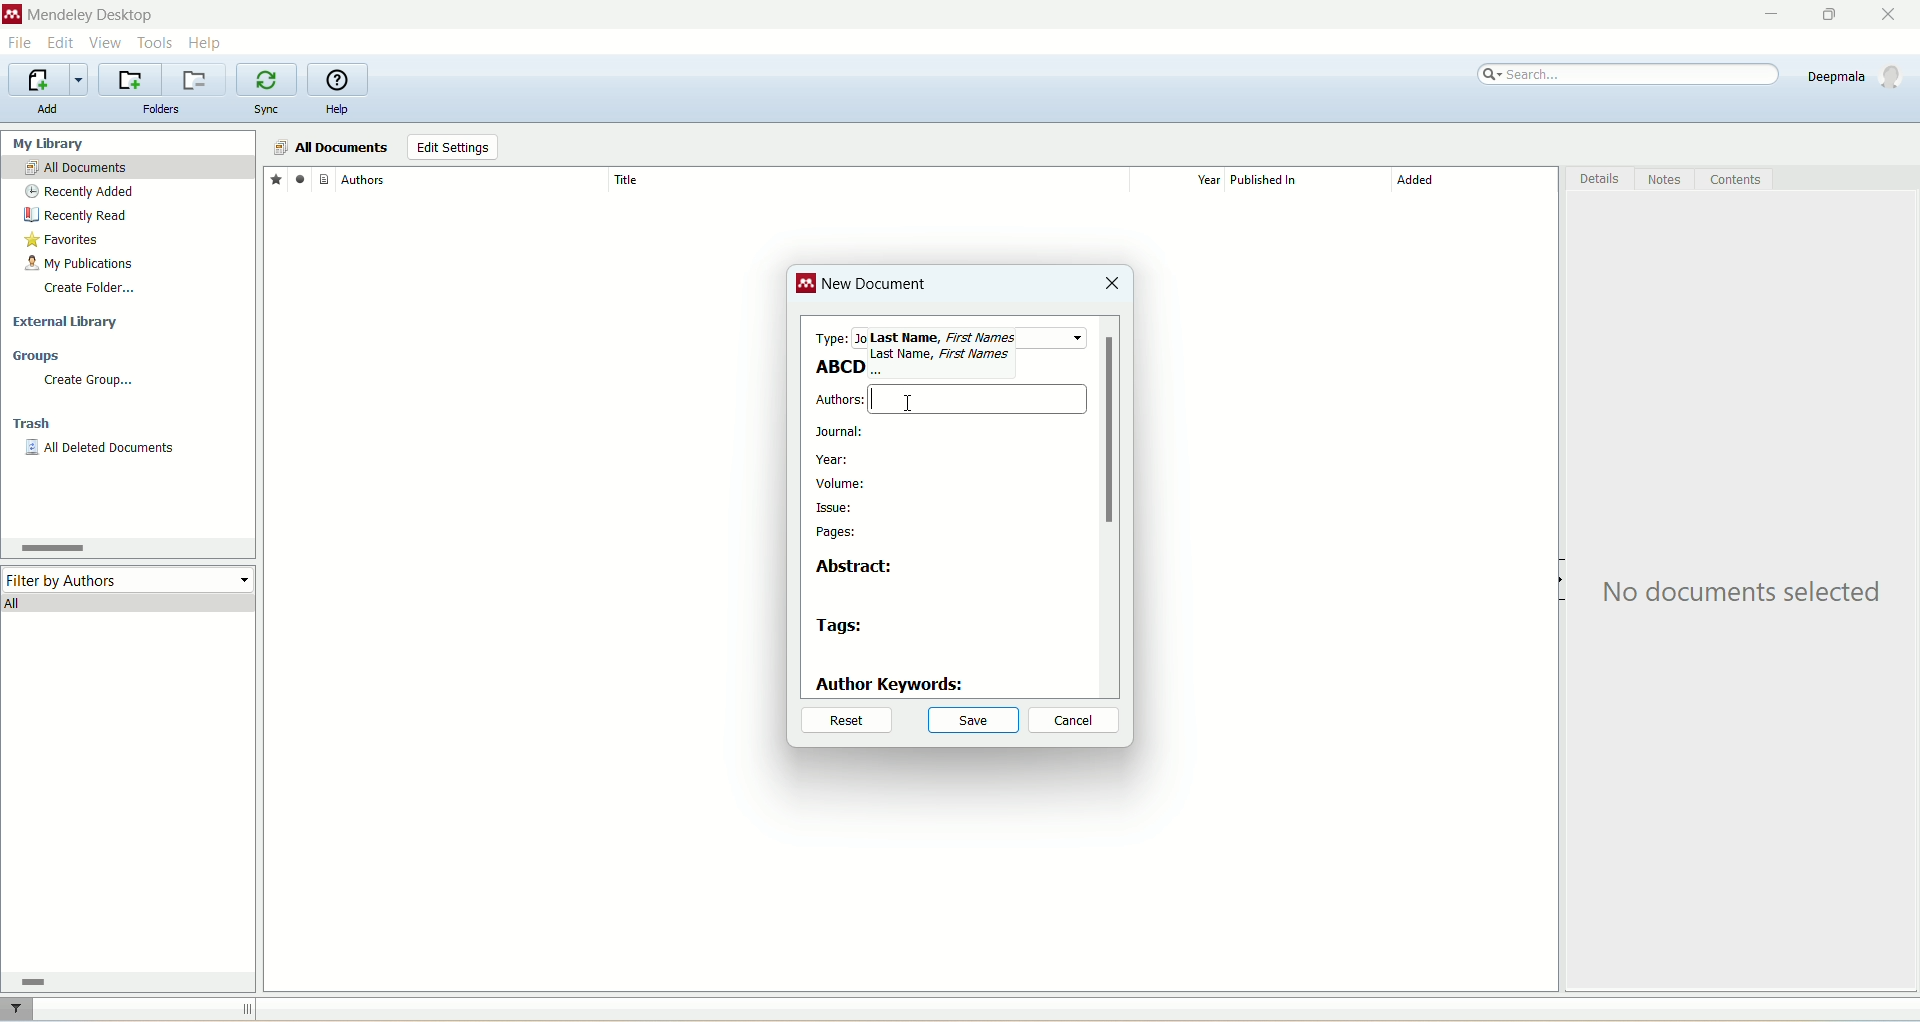 Image resolution: width=1920 pixels, height=1022 pixels. Describe the element at coordinates (891, 685) in the screenshot. I see `author keywords` at that location.